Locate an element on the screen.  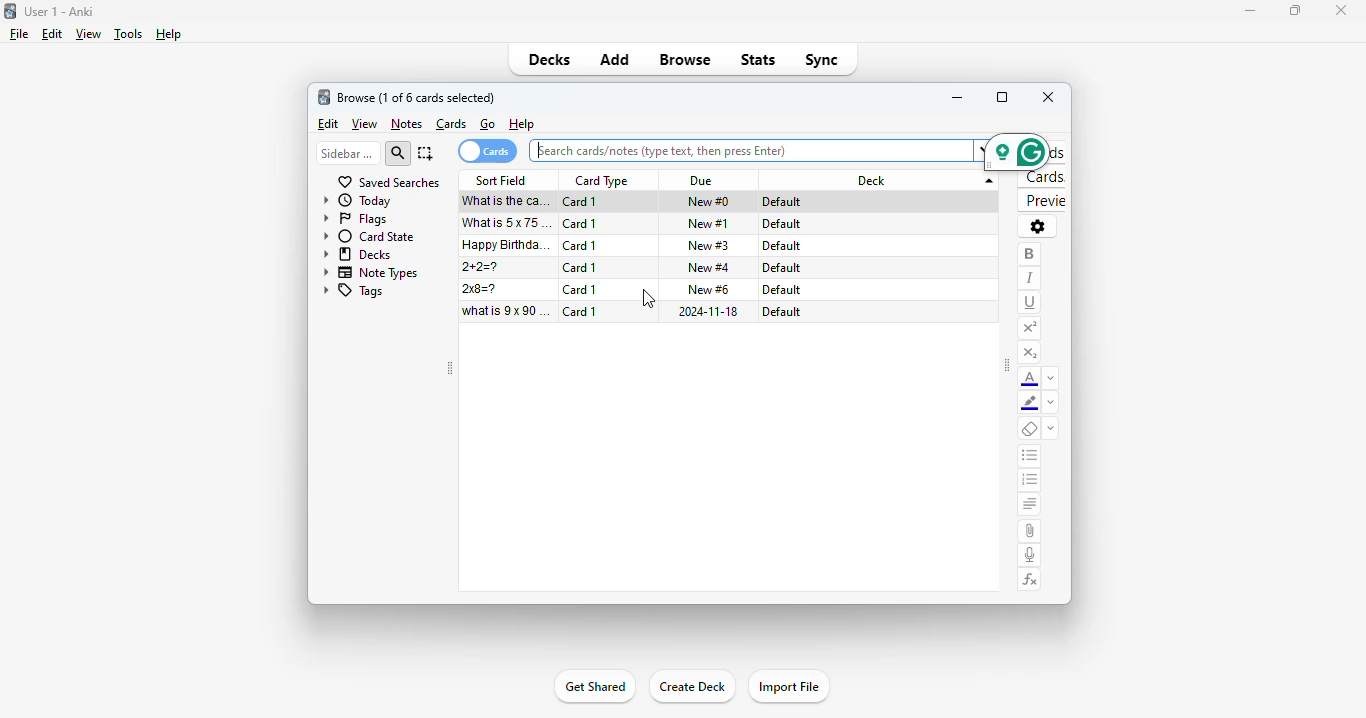
file is located at coordinates (19, 34).